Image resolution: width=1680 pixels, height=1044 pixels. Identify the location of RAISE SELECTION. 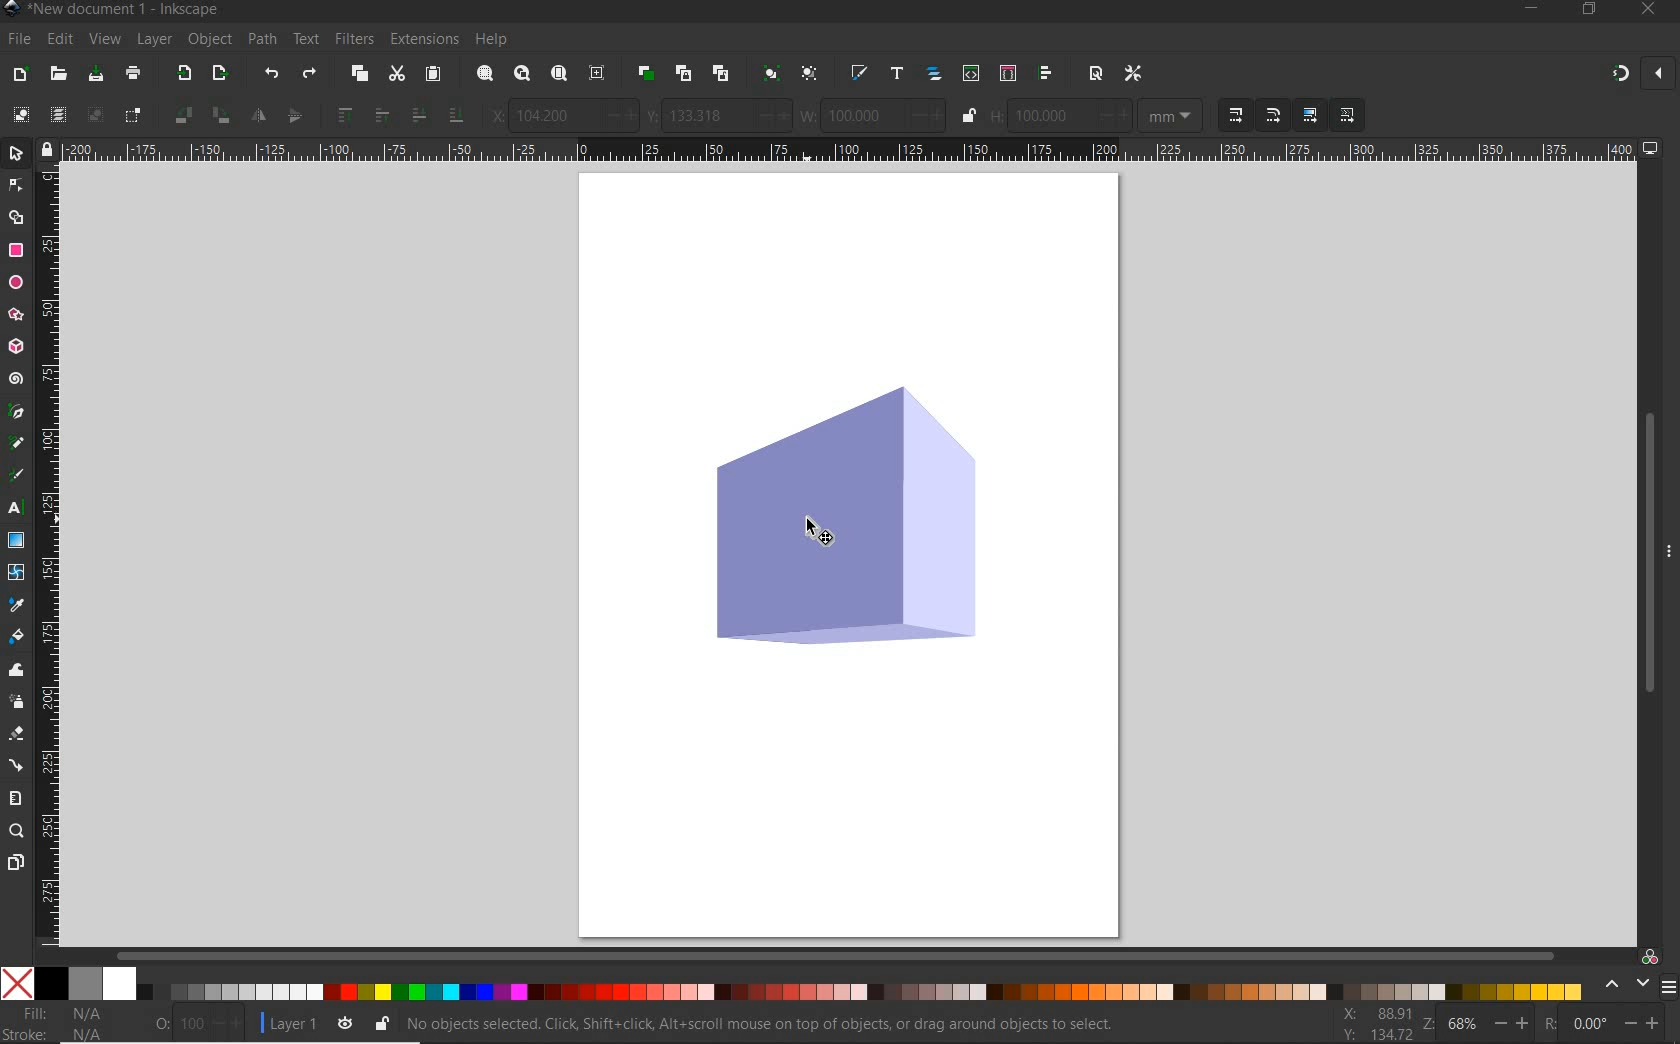
(343, 117).